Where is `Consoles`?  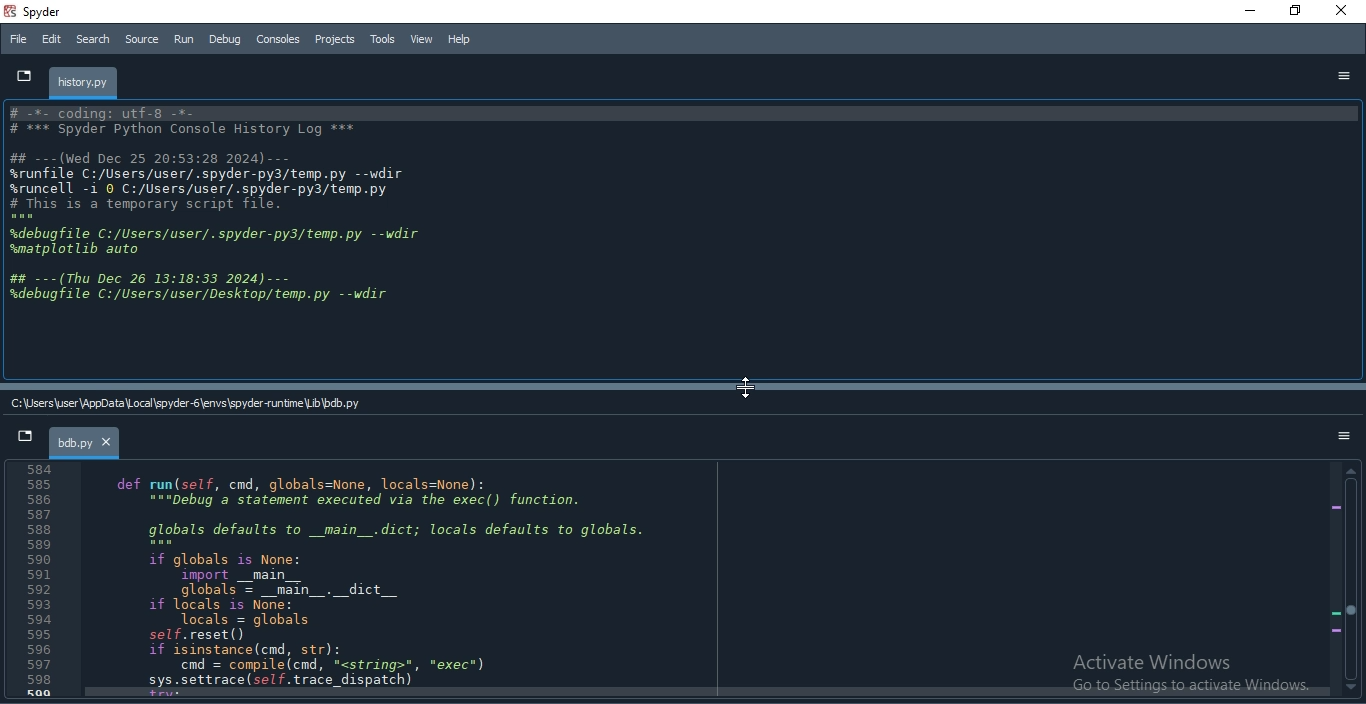 Consoles is located at coordinates (279, 38).